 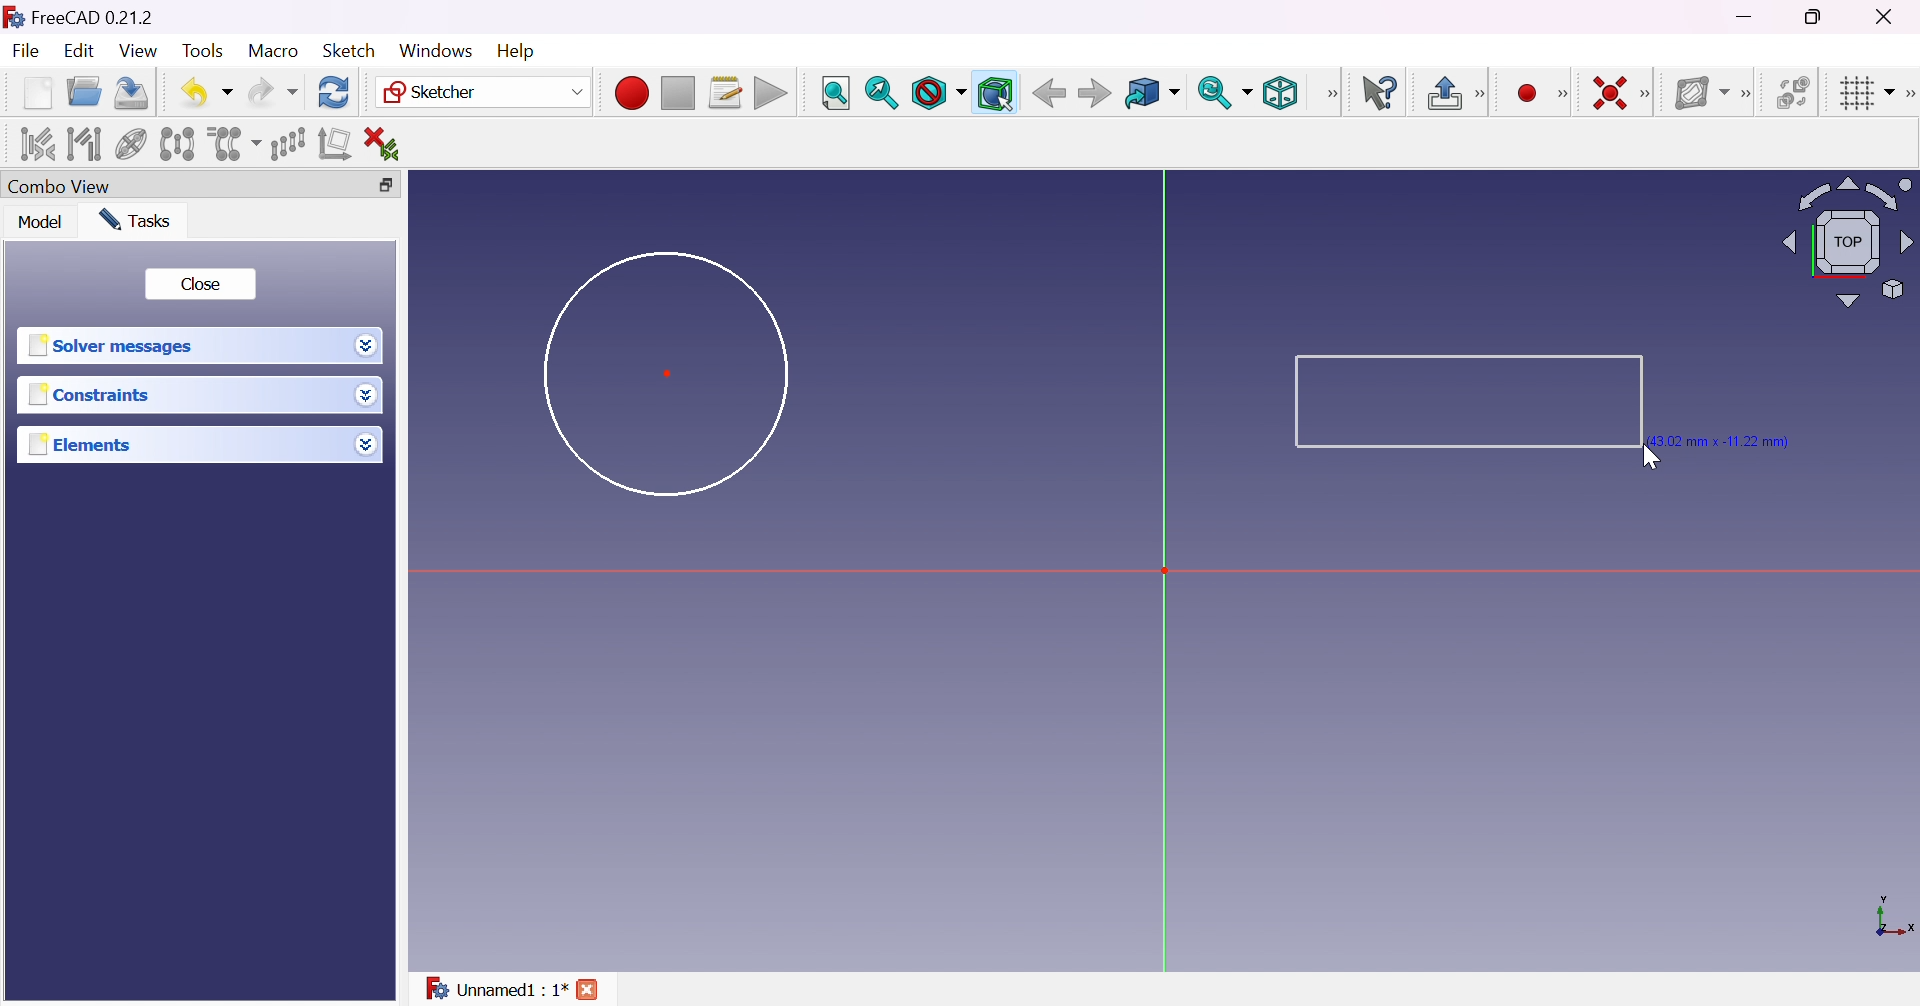 I want to click on Constraints, so click(x=90, y=396).